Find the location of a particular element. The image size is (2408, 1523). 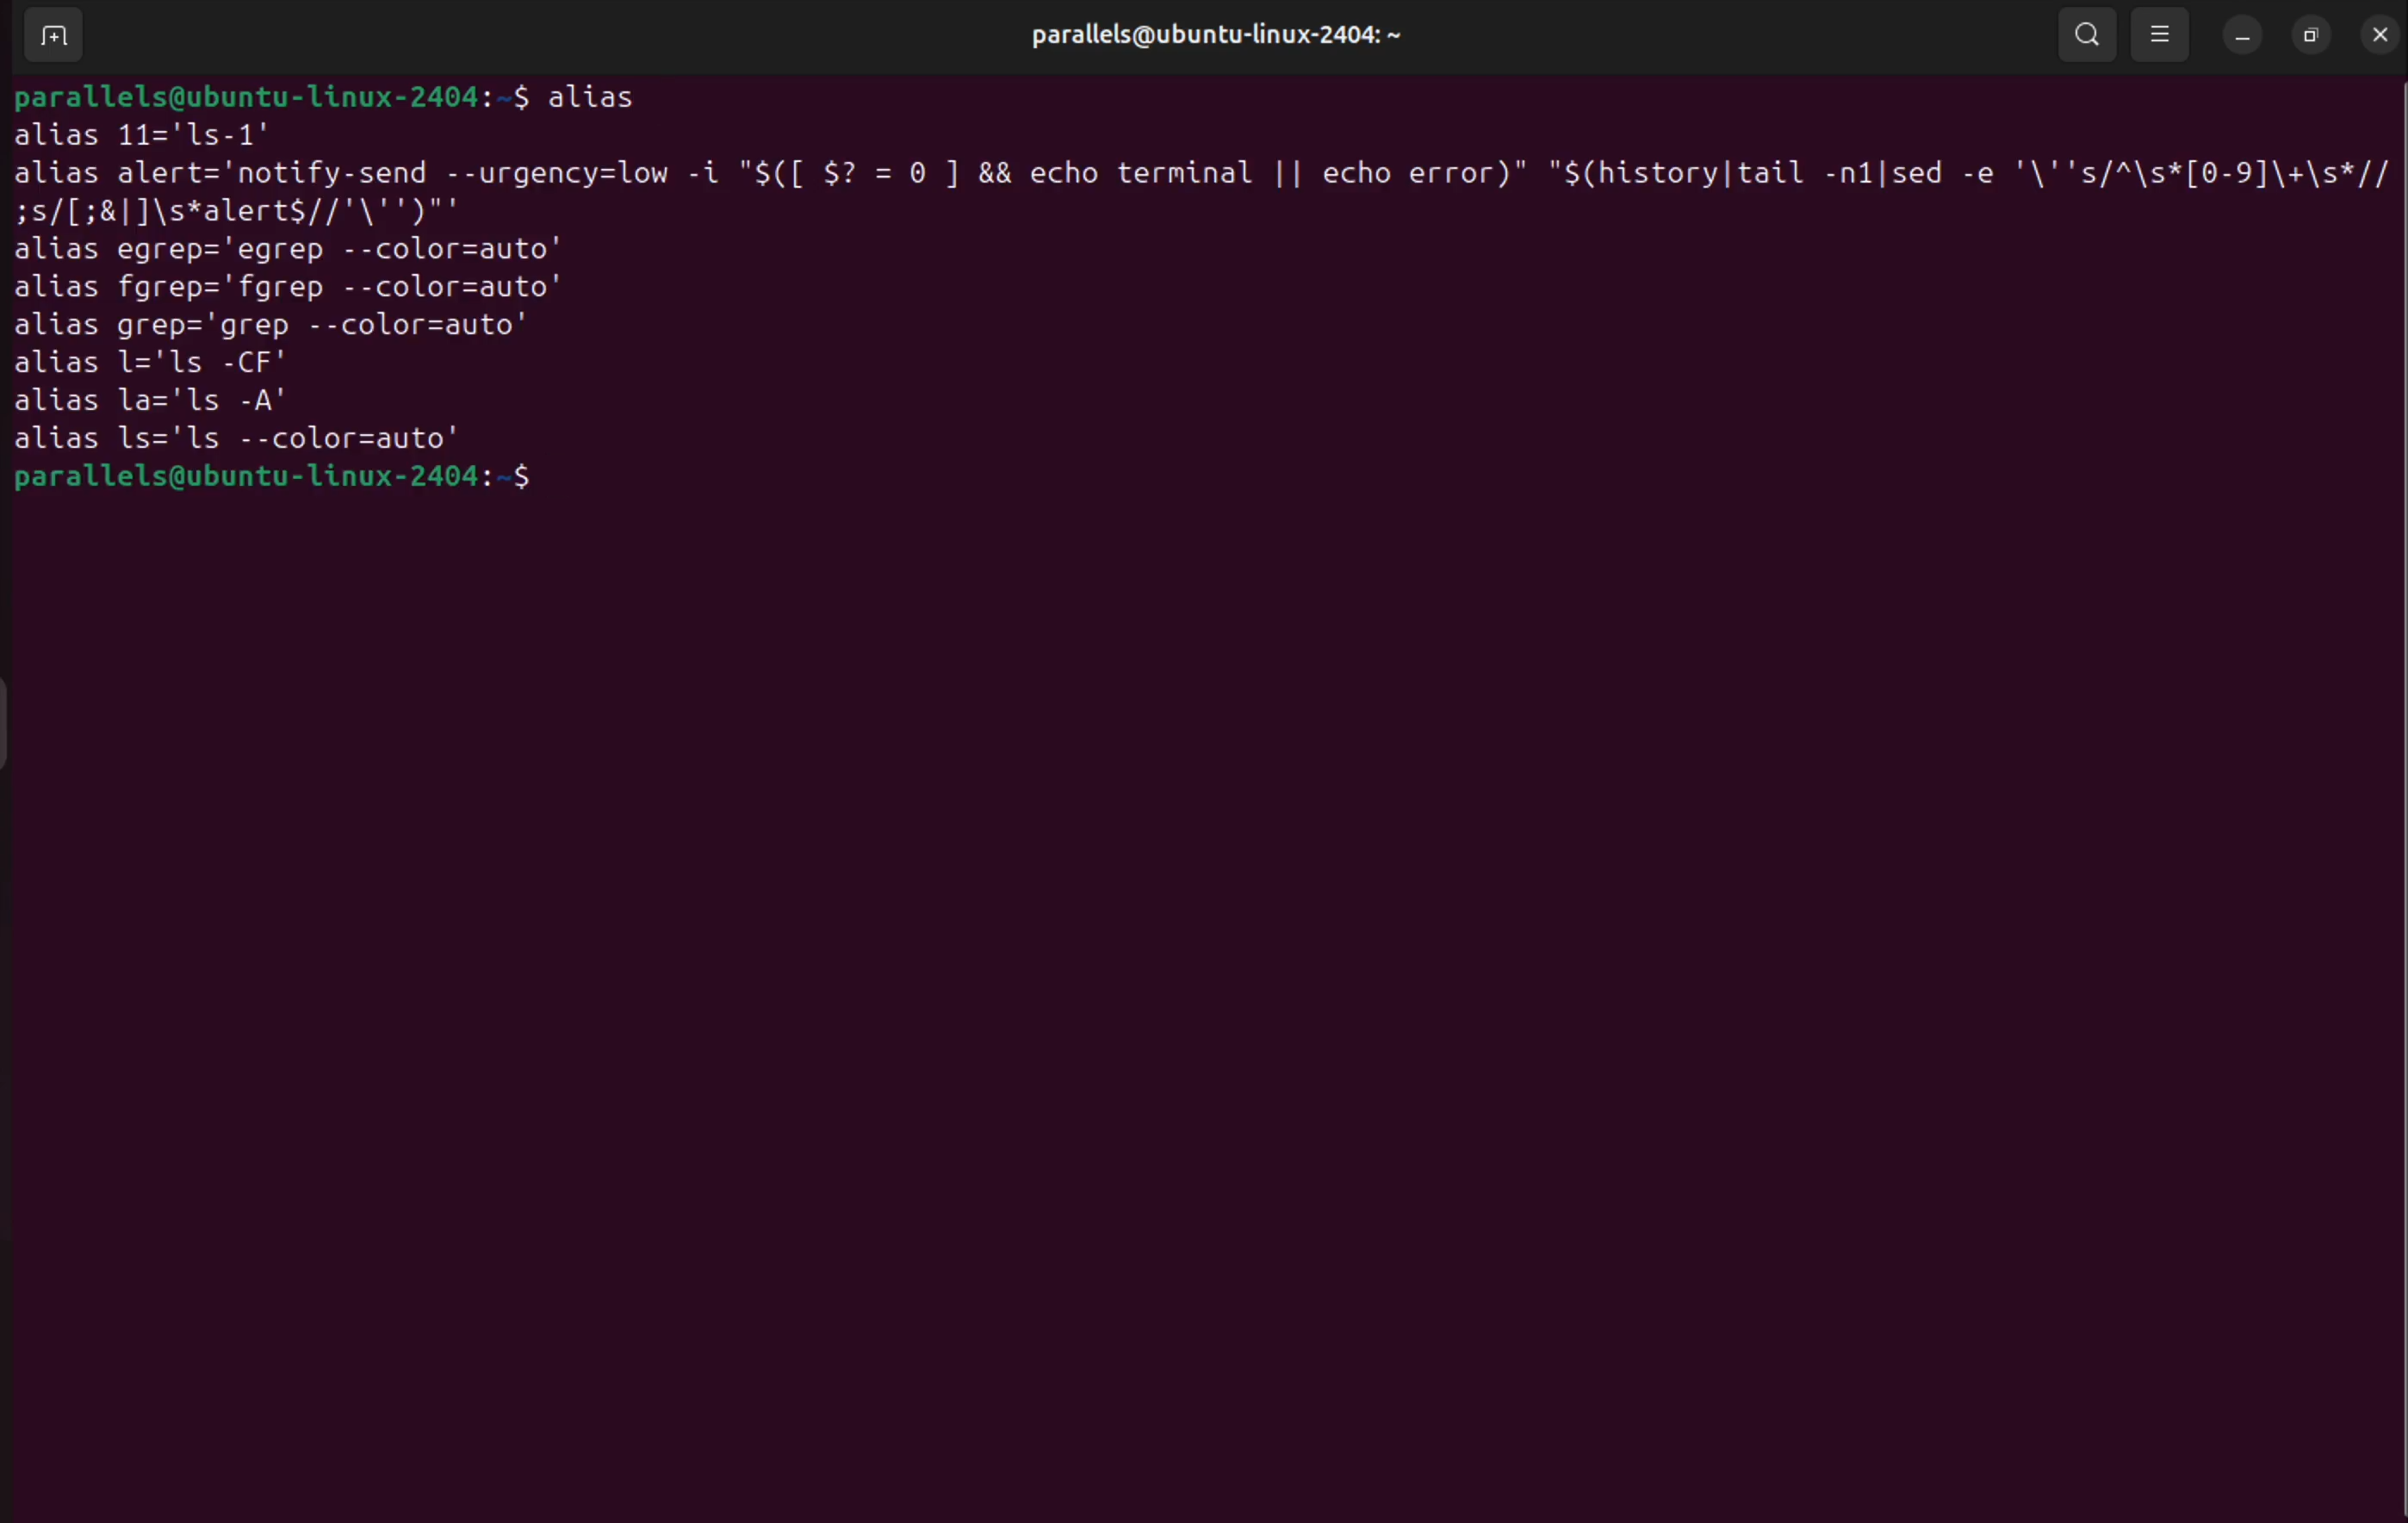

alias egrp is located at coordinates (292, 252).